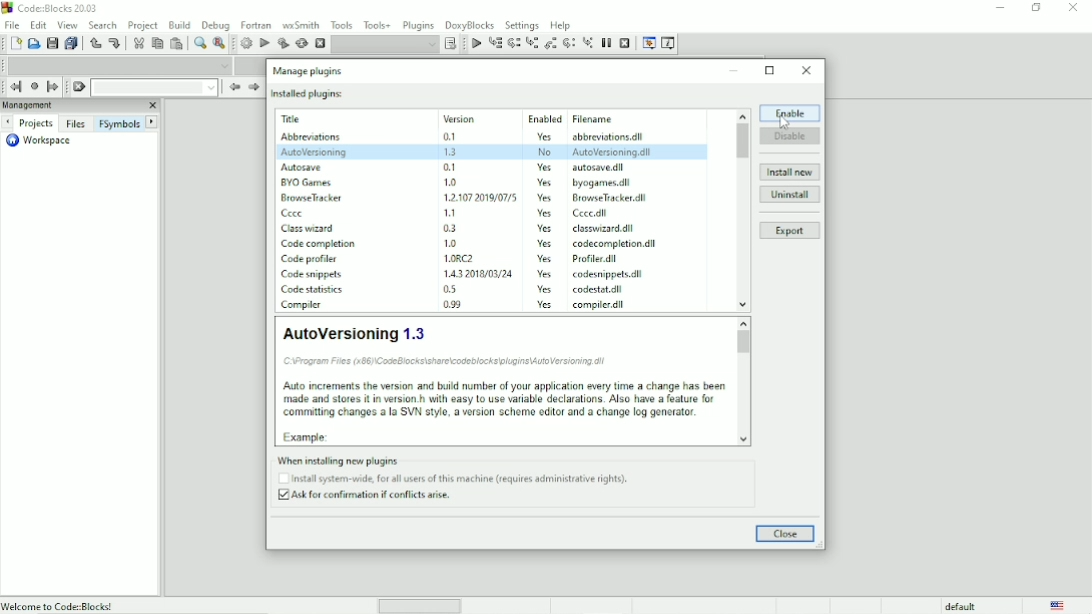 The width and height of the screenshot is (1092, 614). I want to click on version , so click(453, 306).